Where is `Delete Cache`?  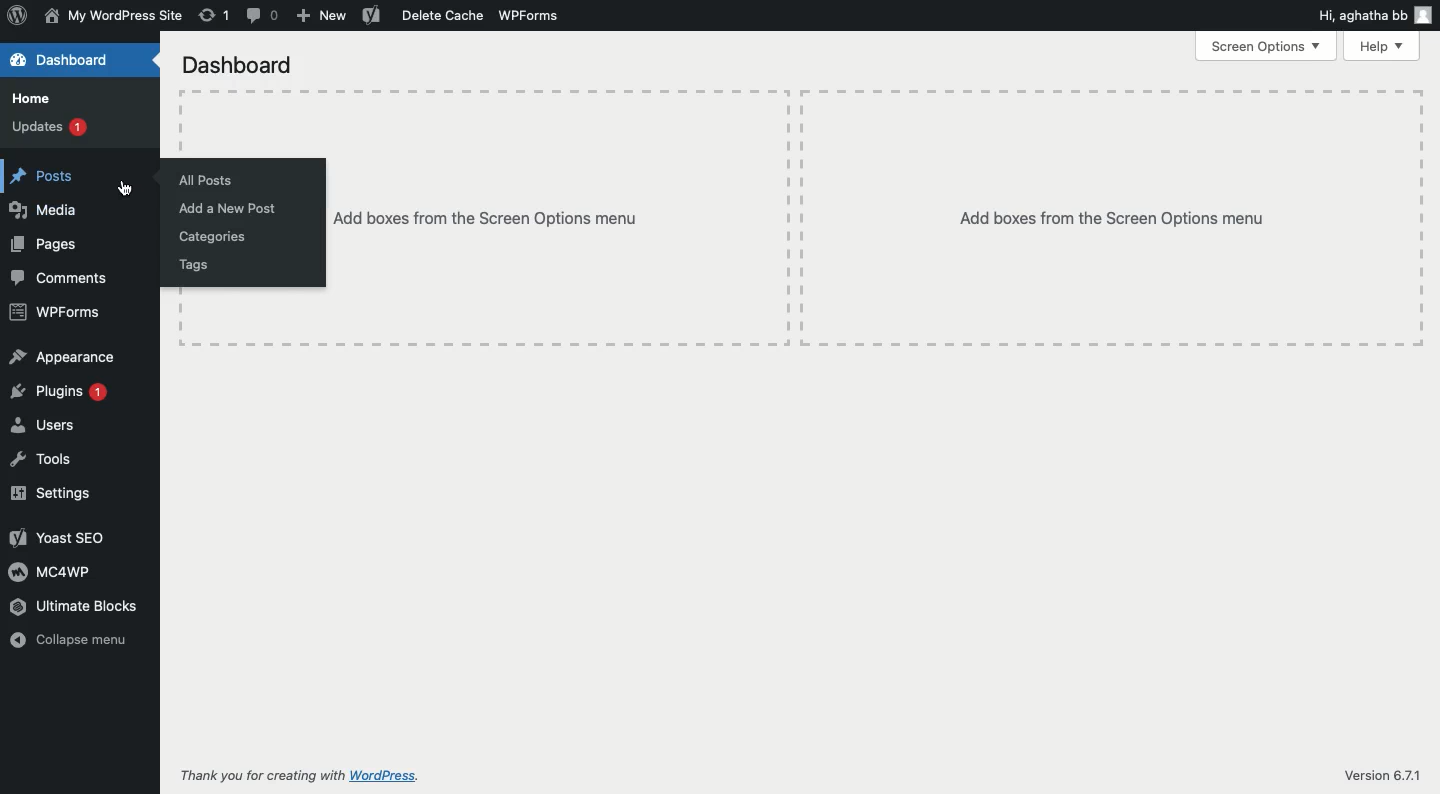
Delete Cache is located at coordinates (424, 16).